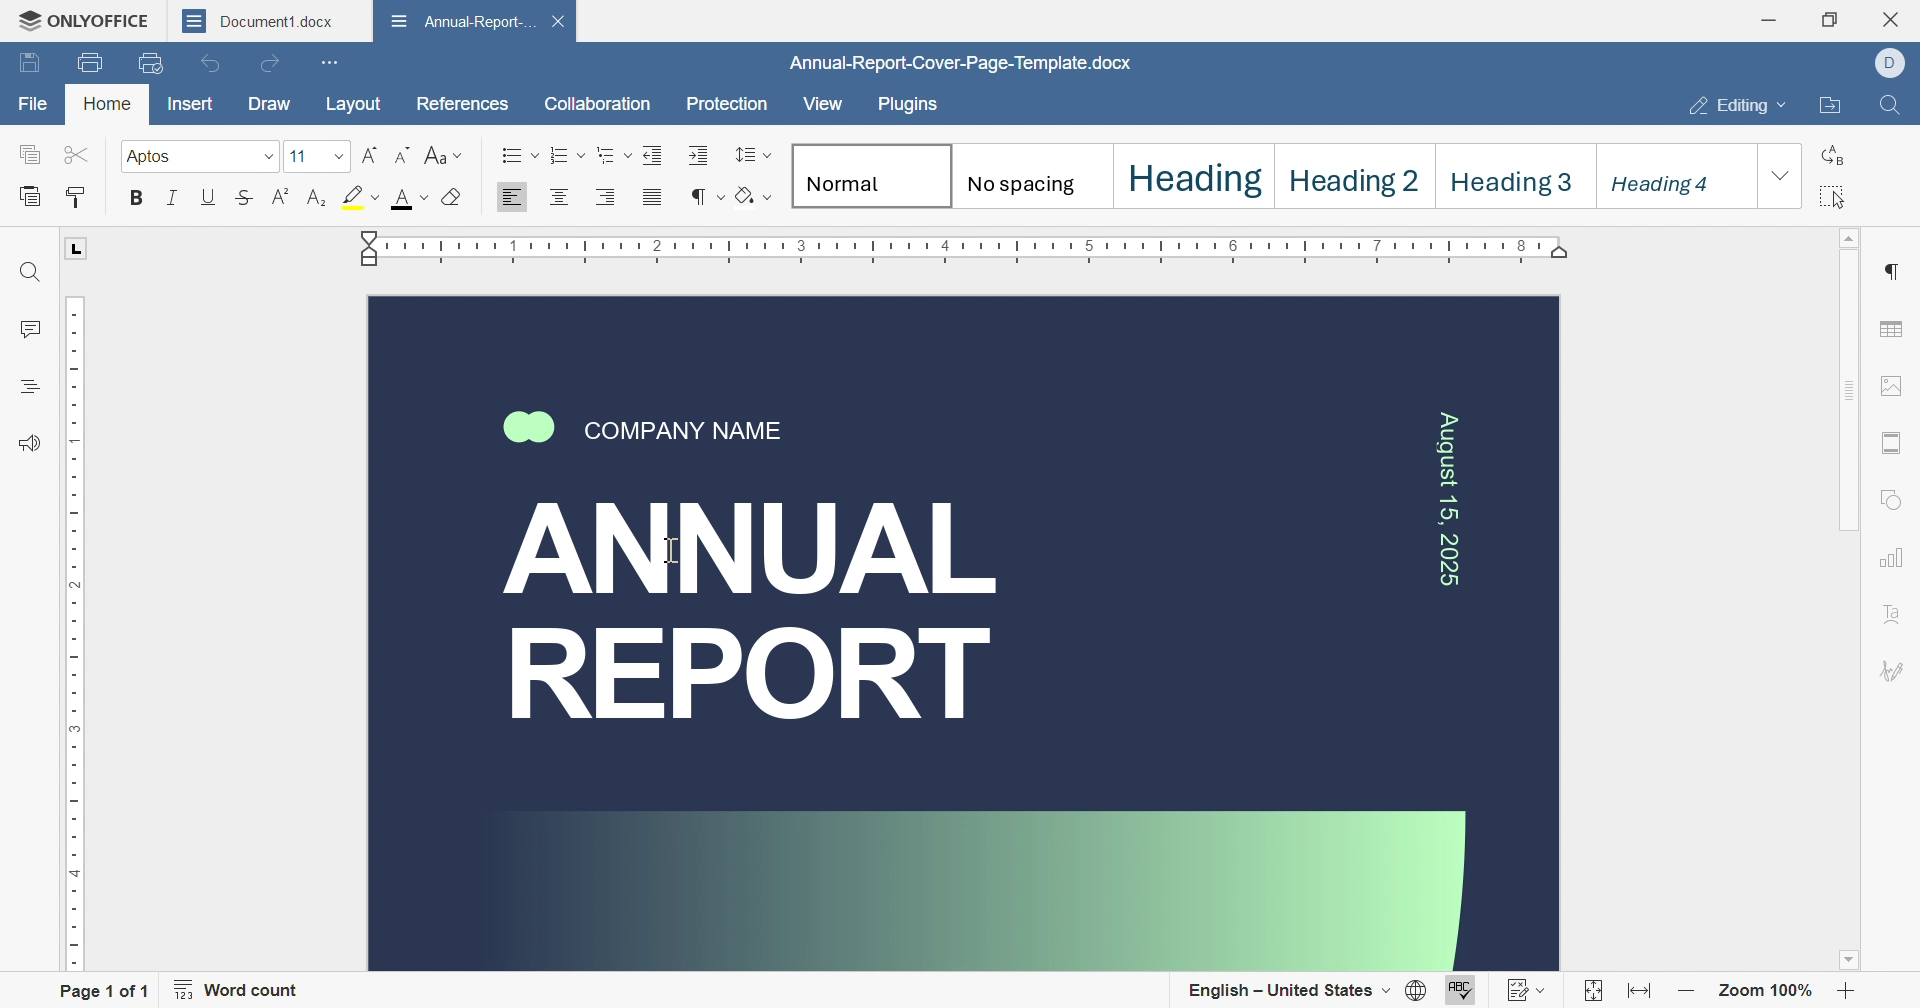  What do you see at coordinates (1846, 400) in the screenshot?
I see `scroll bar` at bounding box center [1846, 400].